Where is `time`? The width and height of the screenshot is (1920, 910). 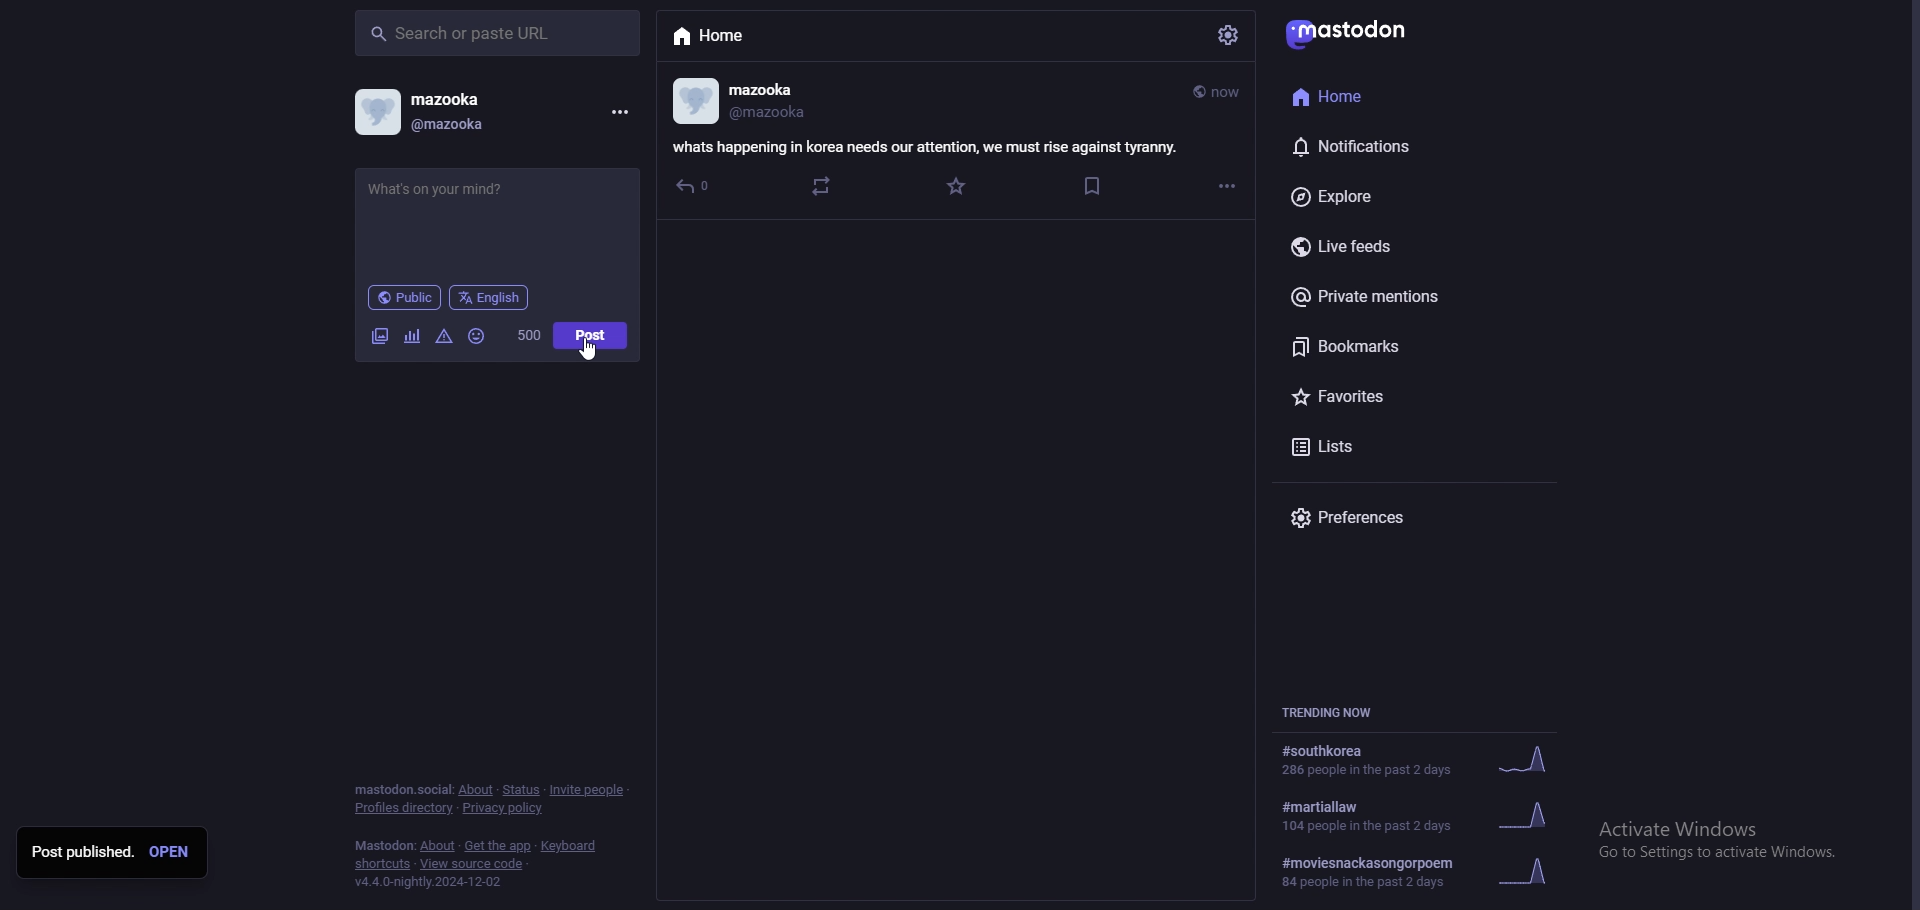 time is located at coordinates (1215, 94).